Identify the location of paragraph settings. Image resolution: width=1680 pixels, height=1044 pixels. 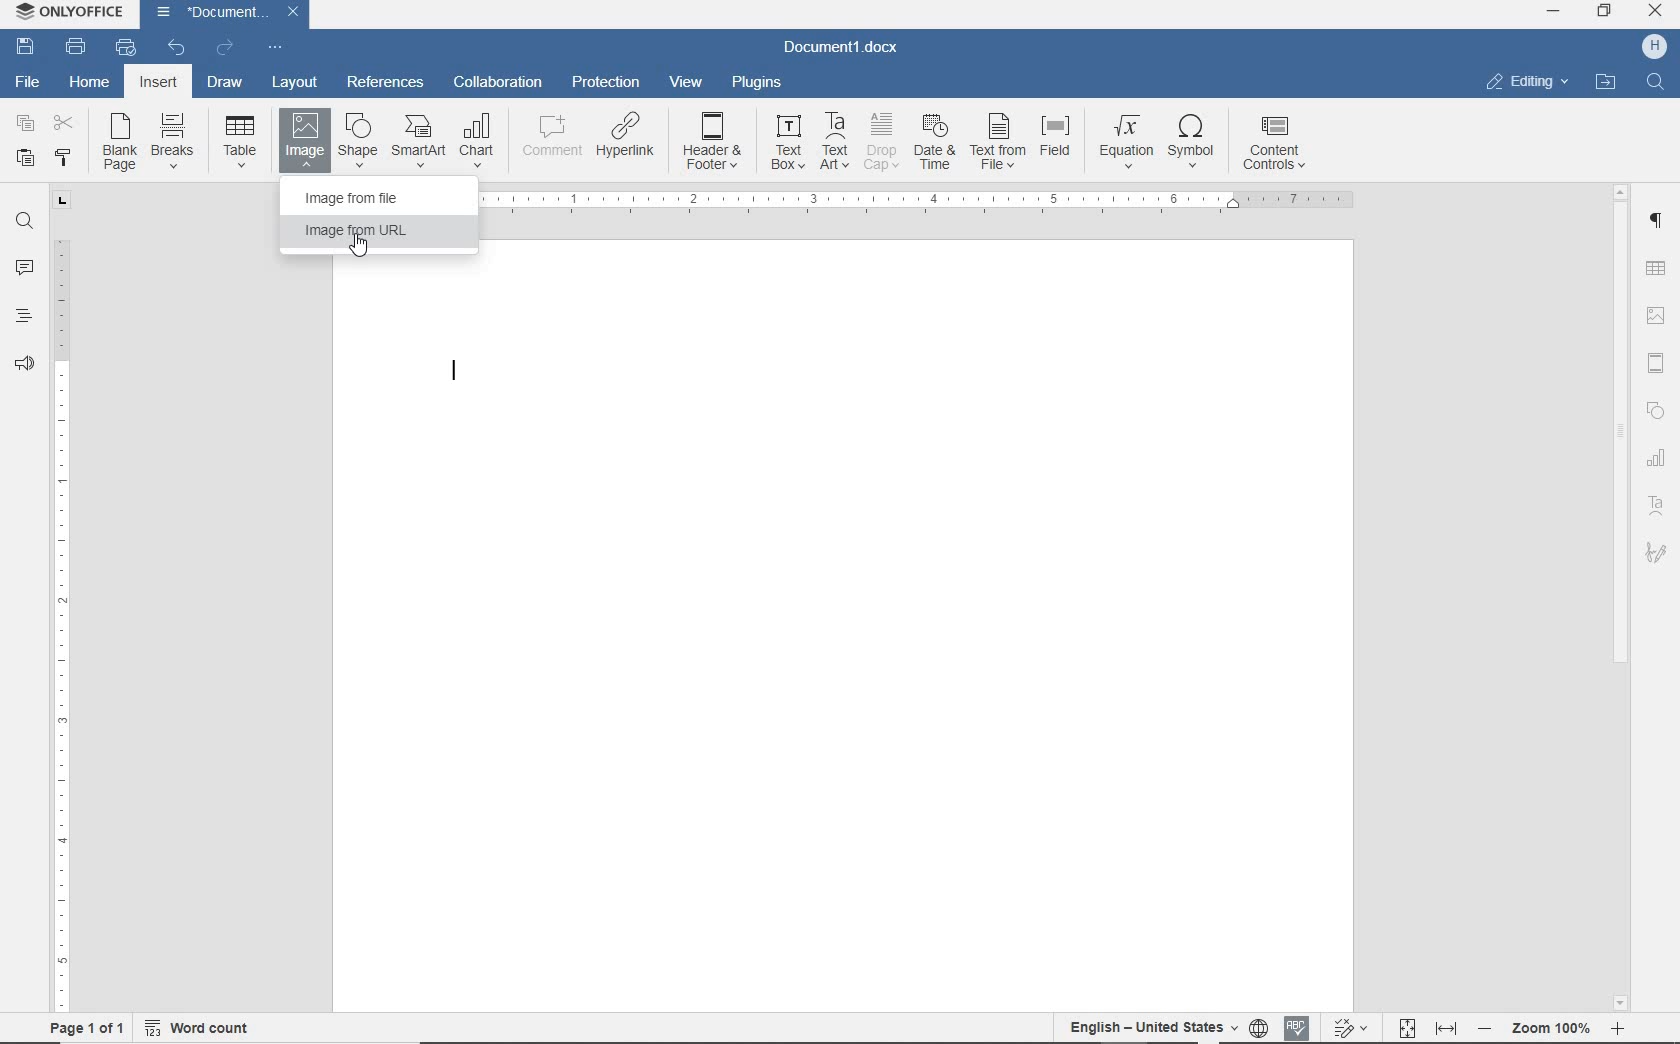
(1659, 223).